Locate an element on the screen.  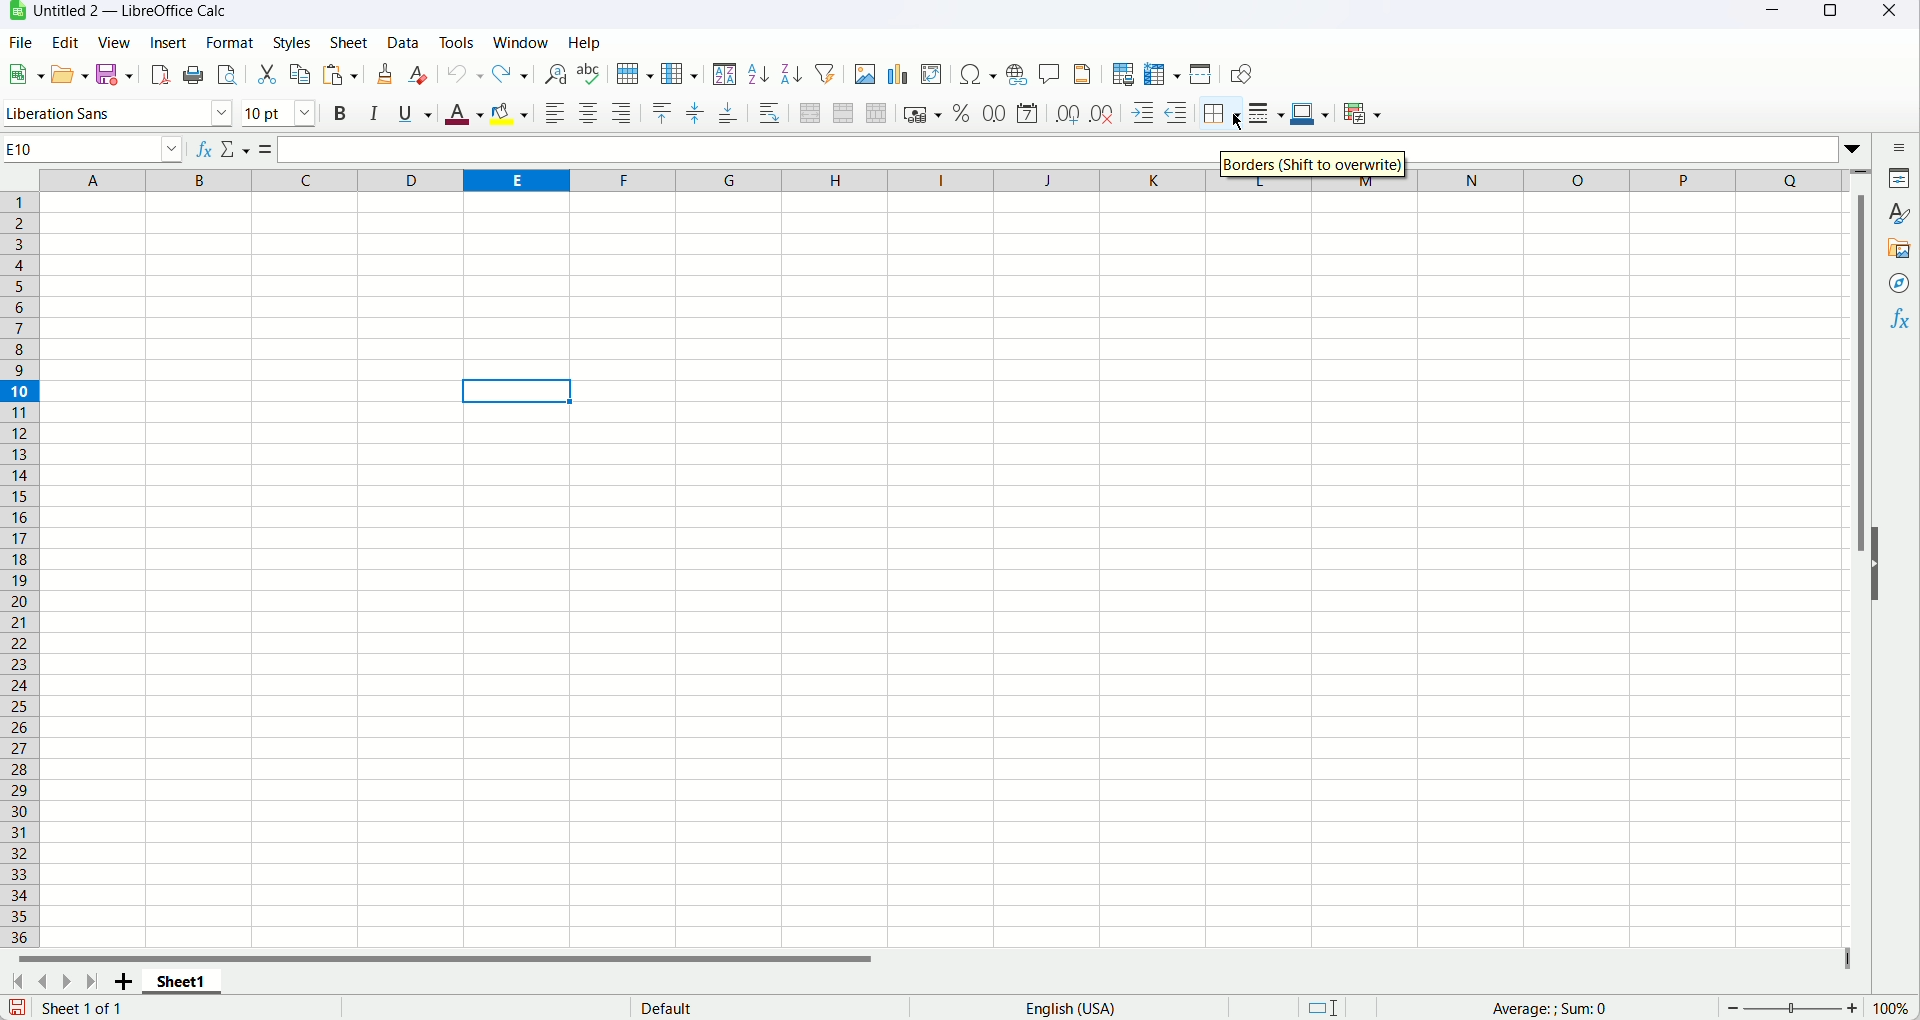
Spelling is located at coordinates (590, 74).